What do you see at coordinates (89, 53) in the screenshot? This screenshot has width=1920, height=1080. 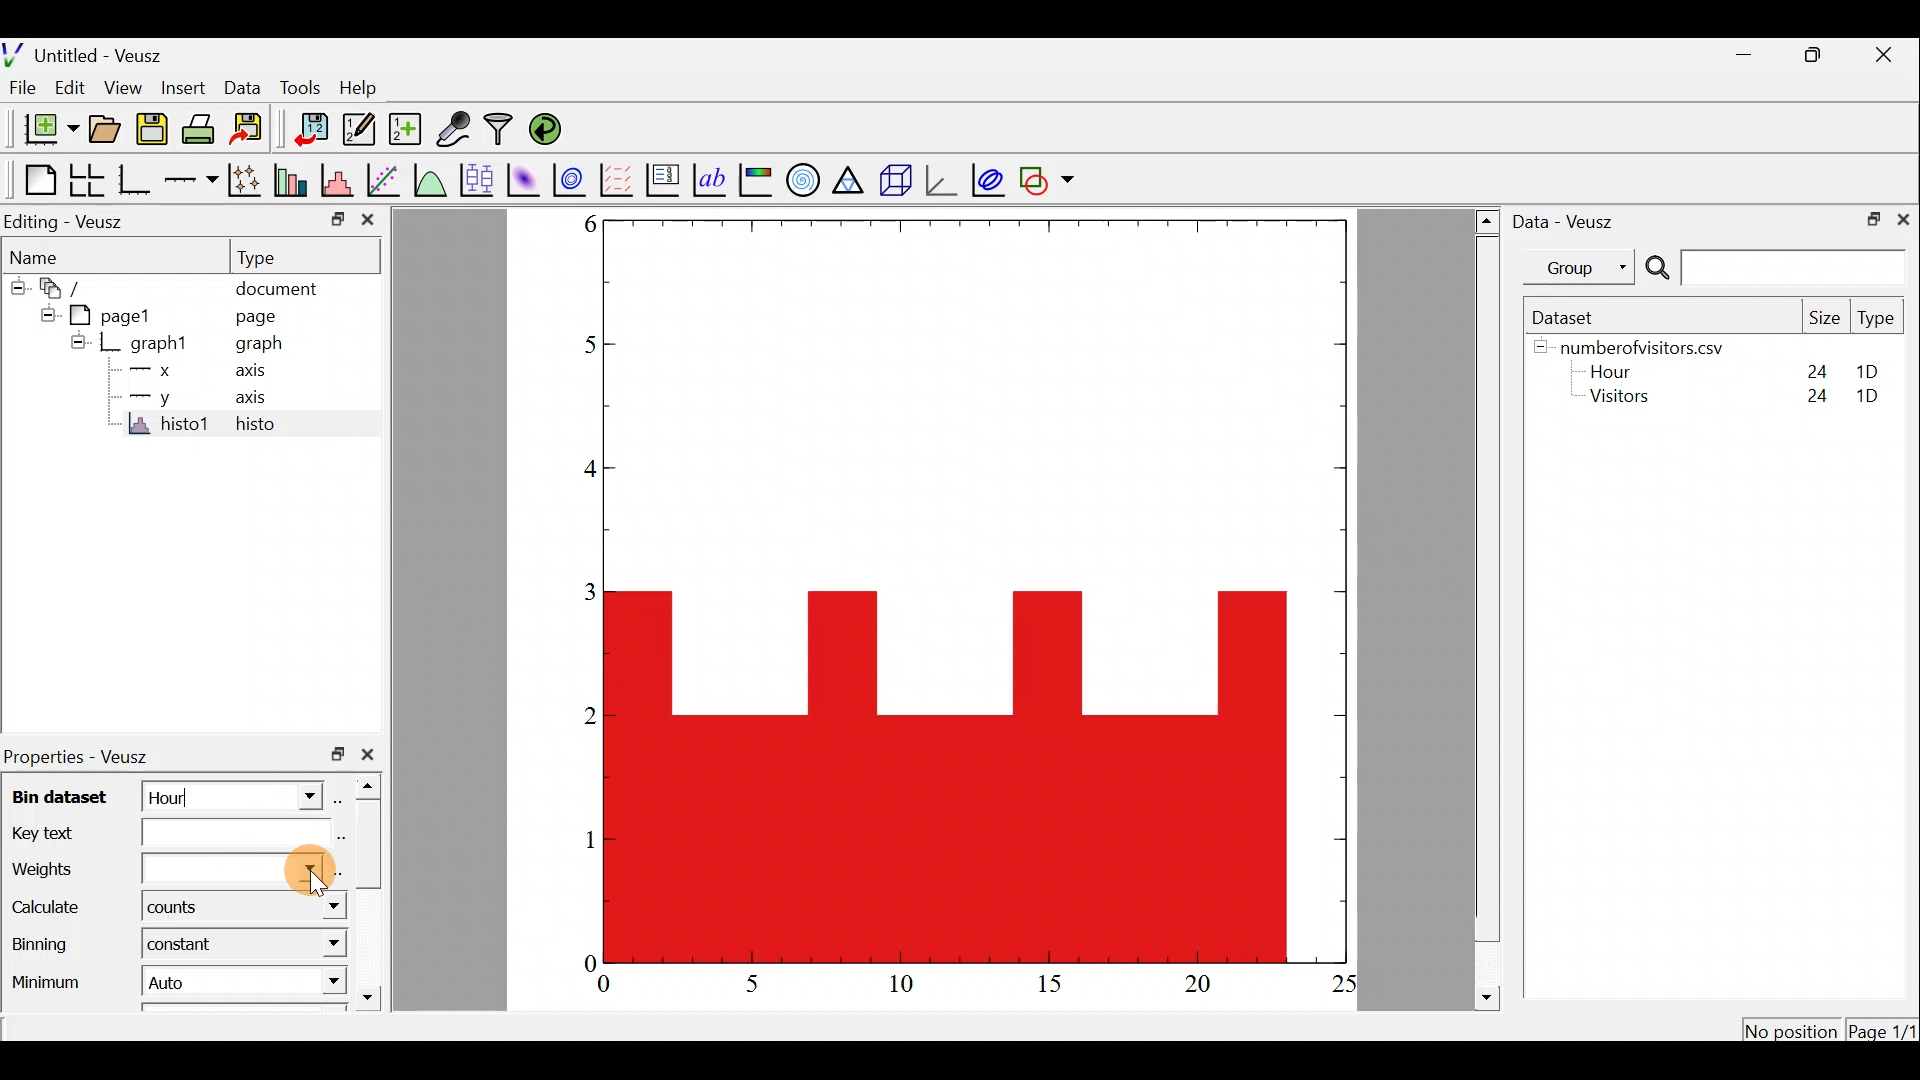 I see `Untitled - Veusz` at bounding box center [89, 53].